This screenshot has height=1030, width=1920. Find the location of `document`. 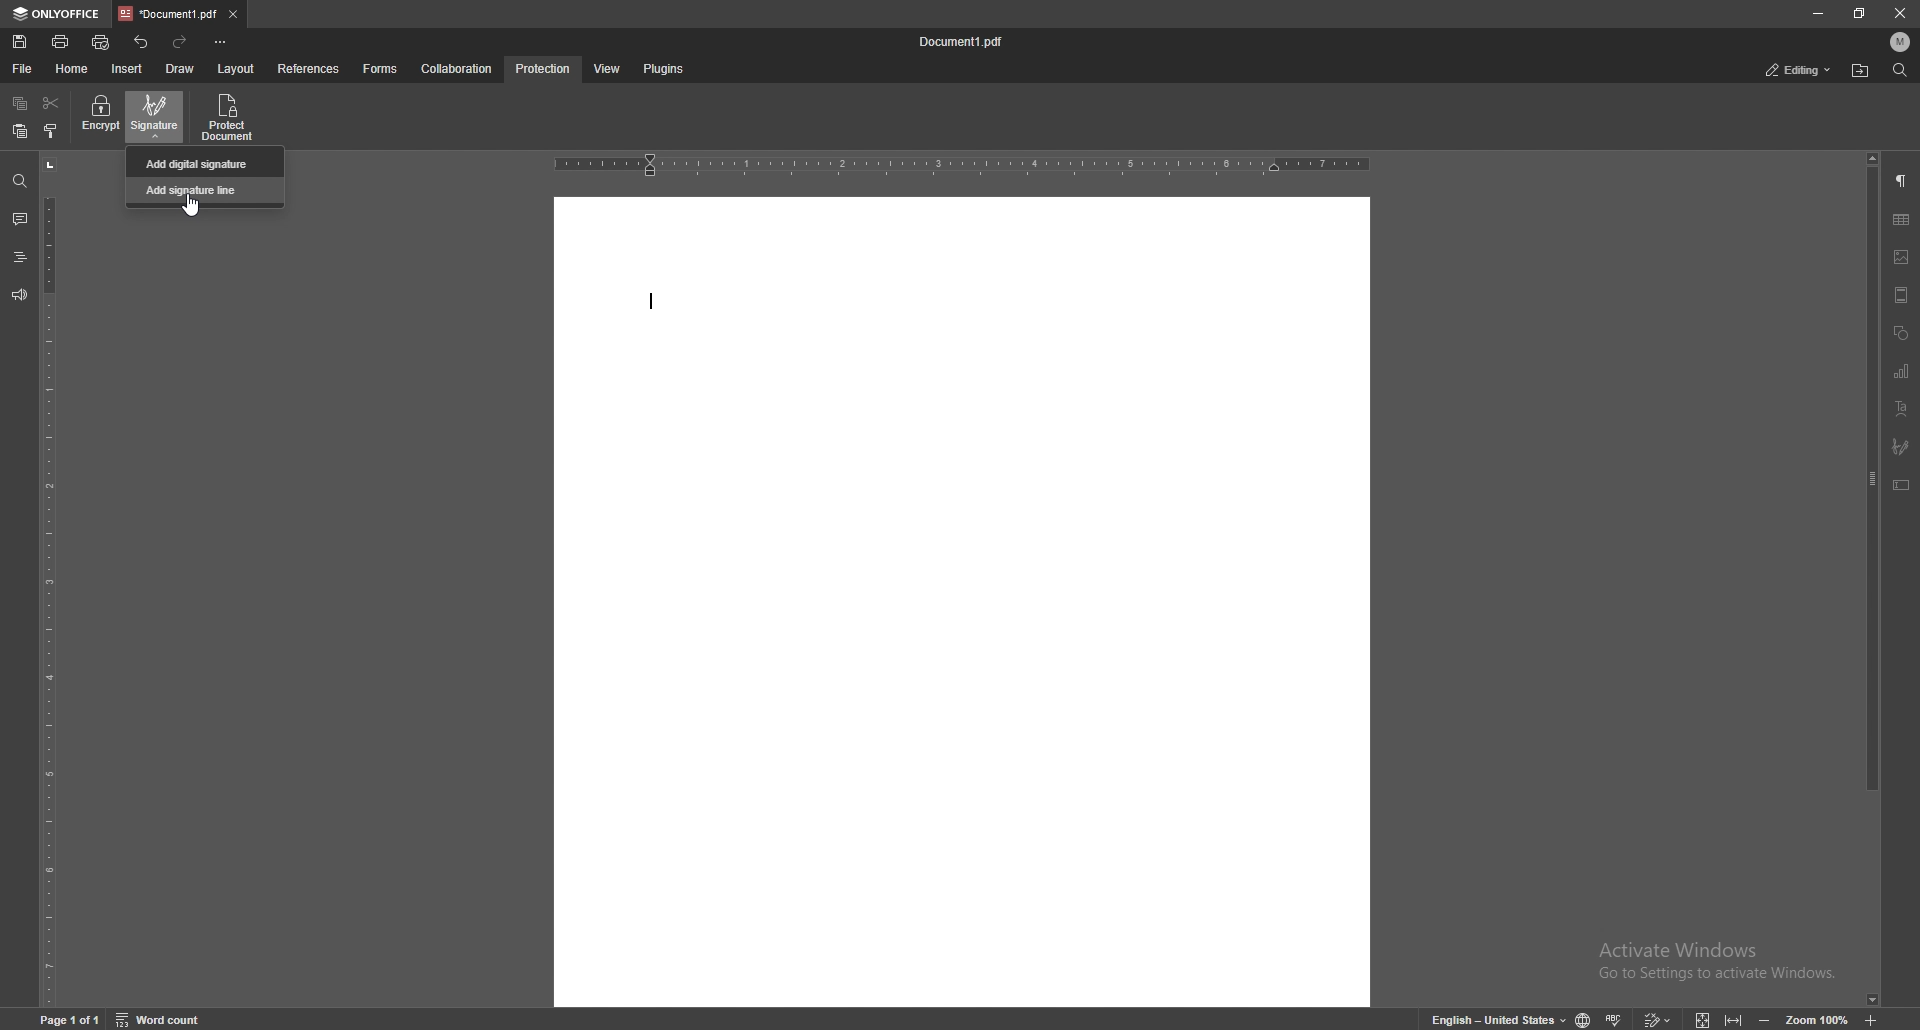

document is located at coordinates (962, 600).